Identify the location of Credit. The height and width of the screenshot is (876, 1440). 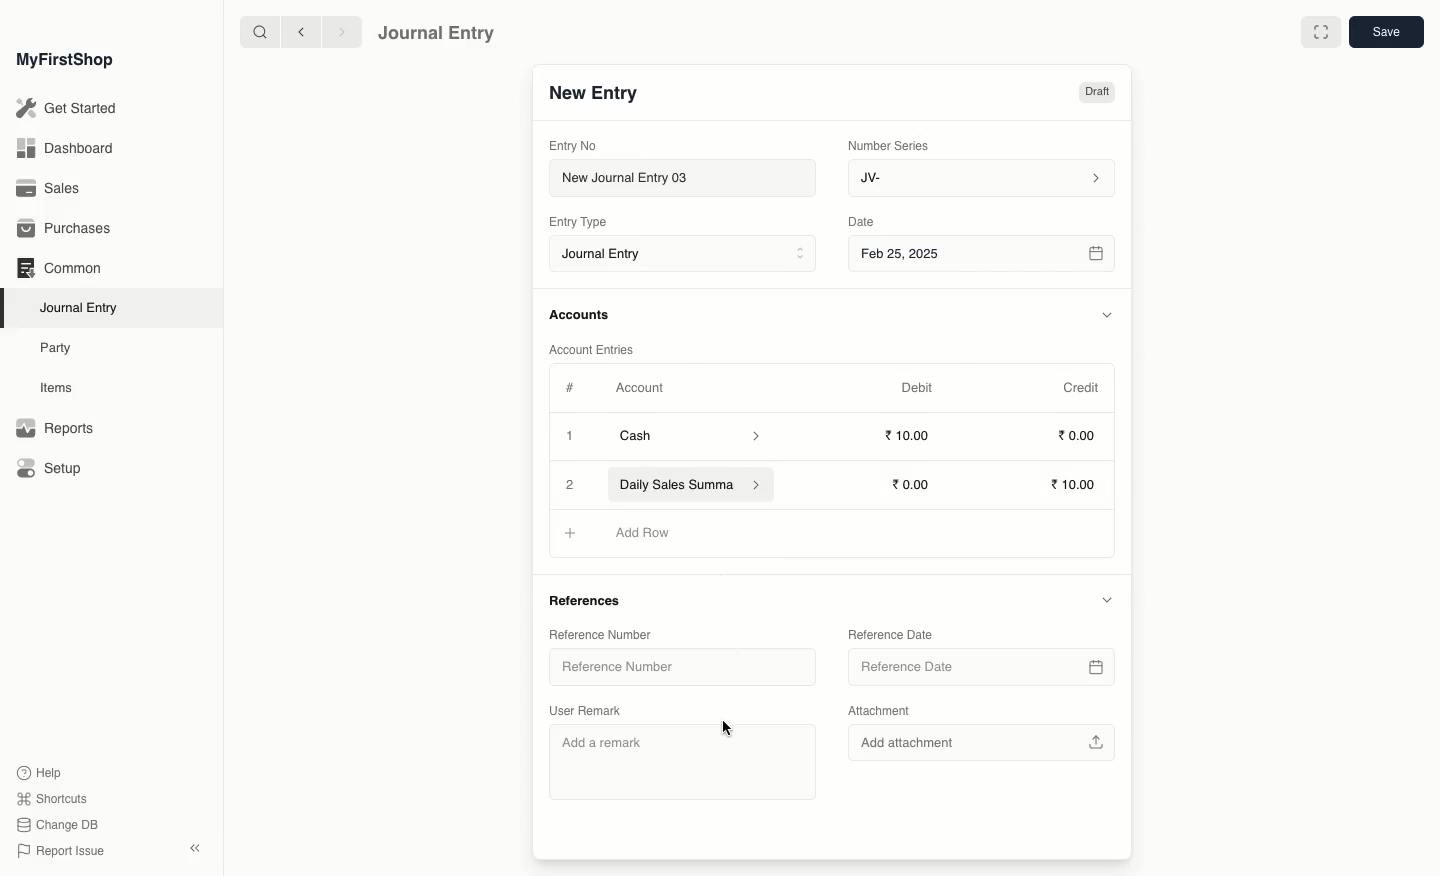
(1080, 386).